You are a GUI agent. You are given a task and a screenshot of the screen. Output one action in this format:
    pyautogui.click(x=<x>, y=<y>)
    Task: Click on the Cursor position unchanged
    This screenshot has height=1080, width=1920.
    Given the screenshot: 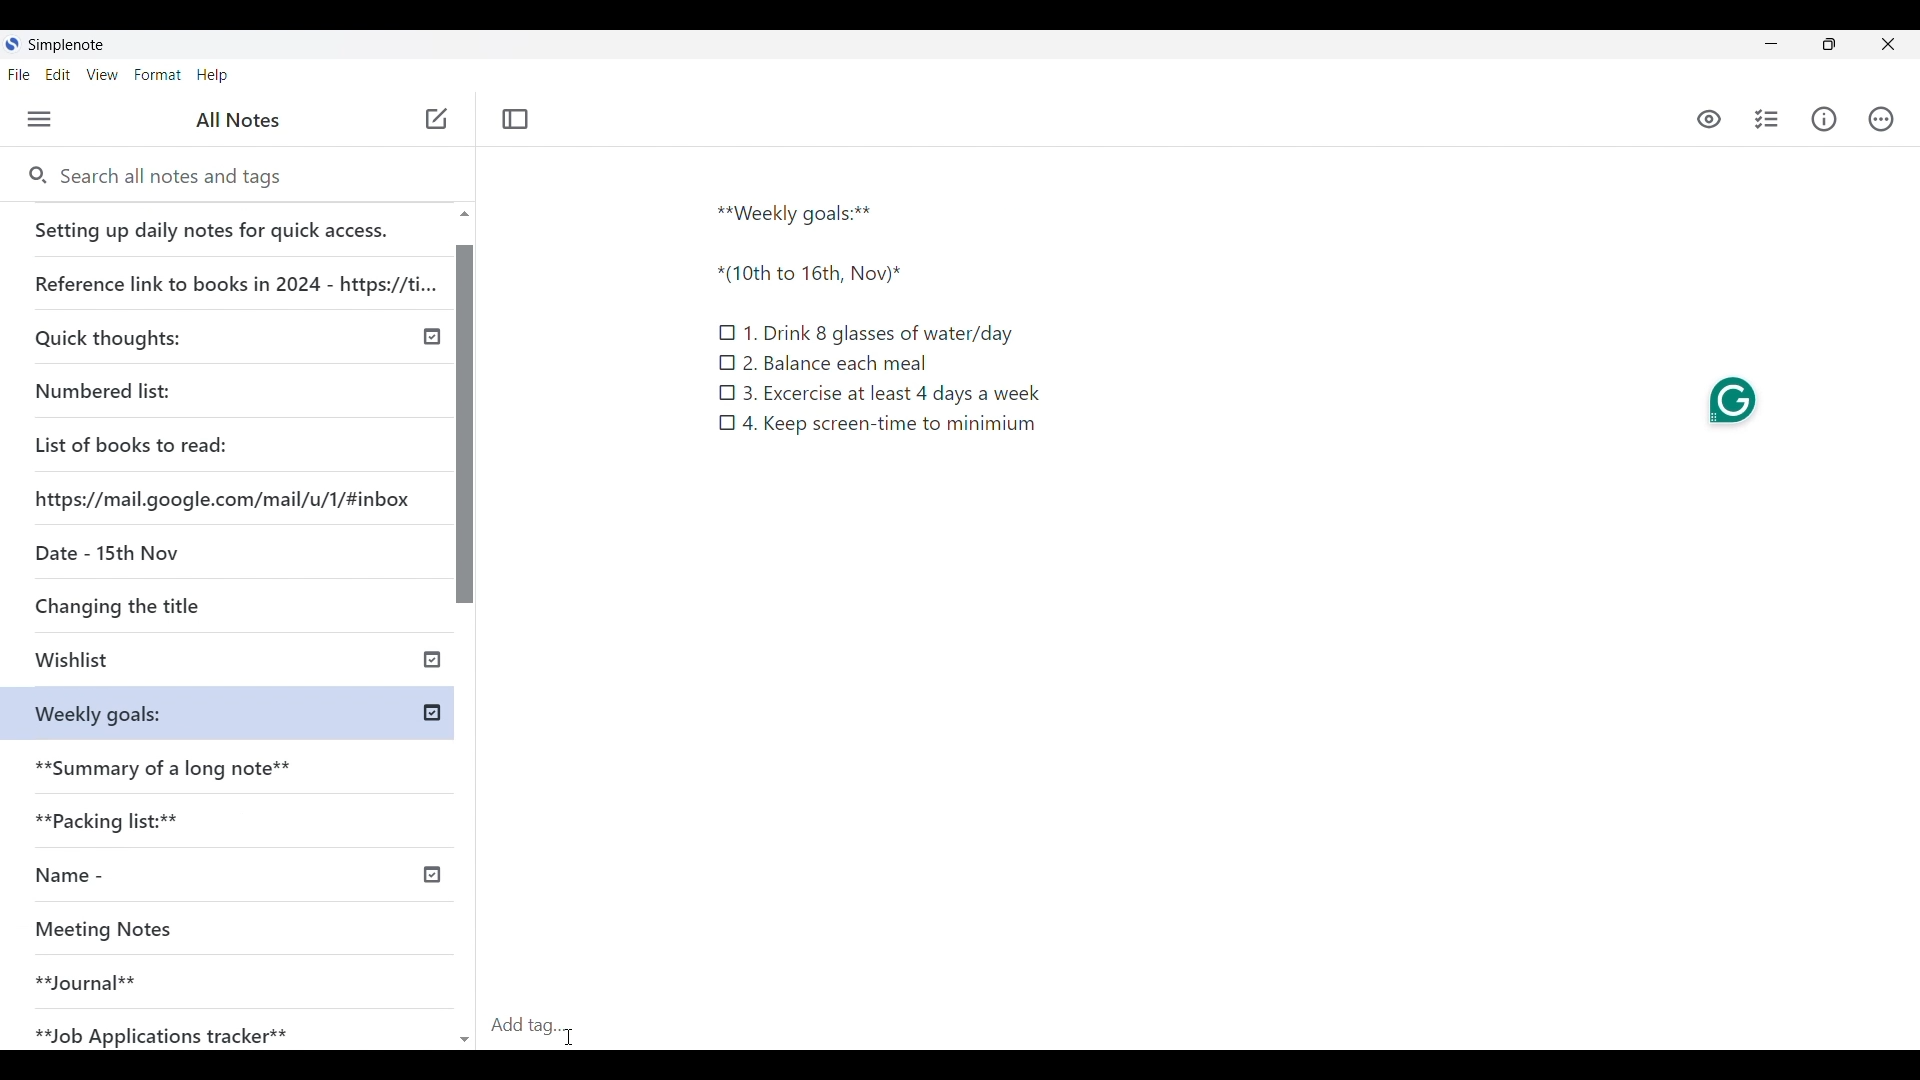 What is the action you would take?
    pyautogui.click(x=436, y=120)
    